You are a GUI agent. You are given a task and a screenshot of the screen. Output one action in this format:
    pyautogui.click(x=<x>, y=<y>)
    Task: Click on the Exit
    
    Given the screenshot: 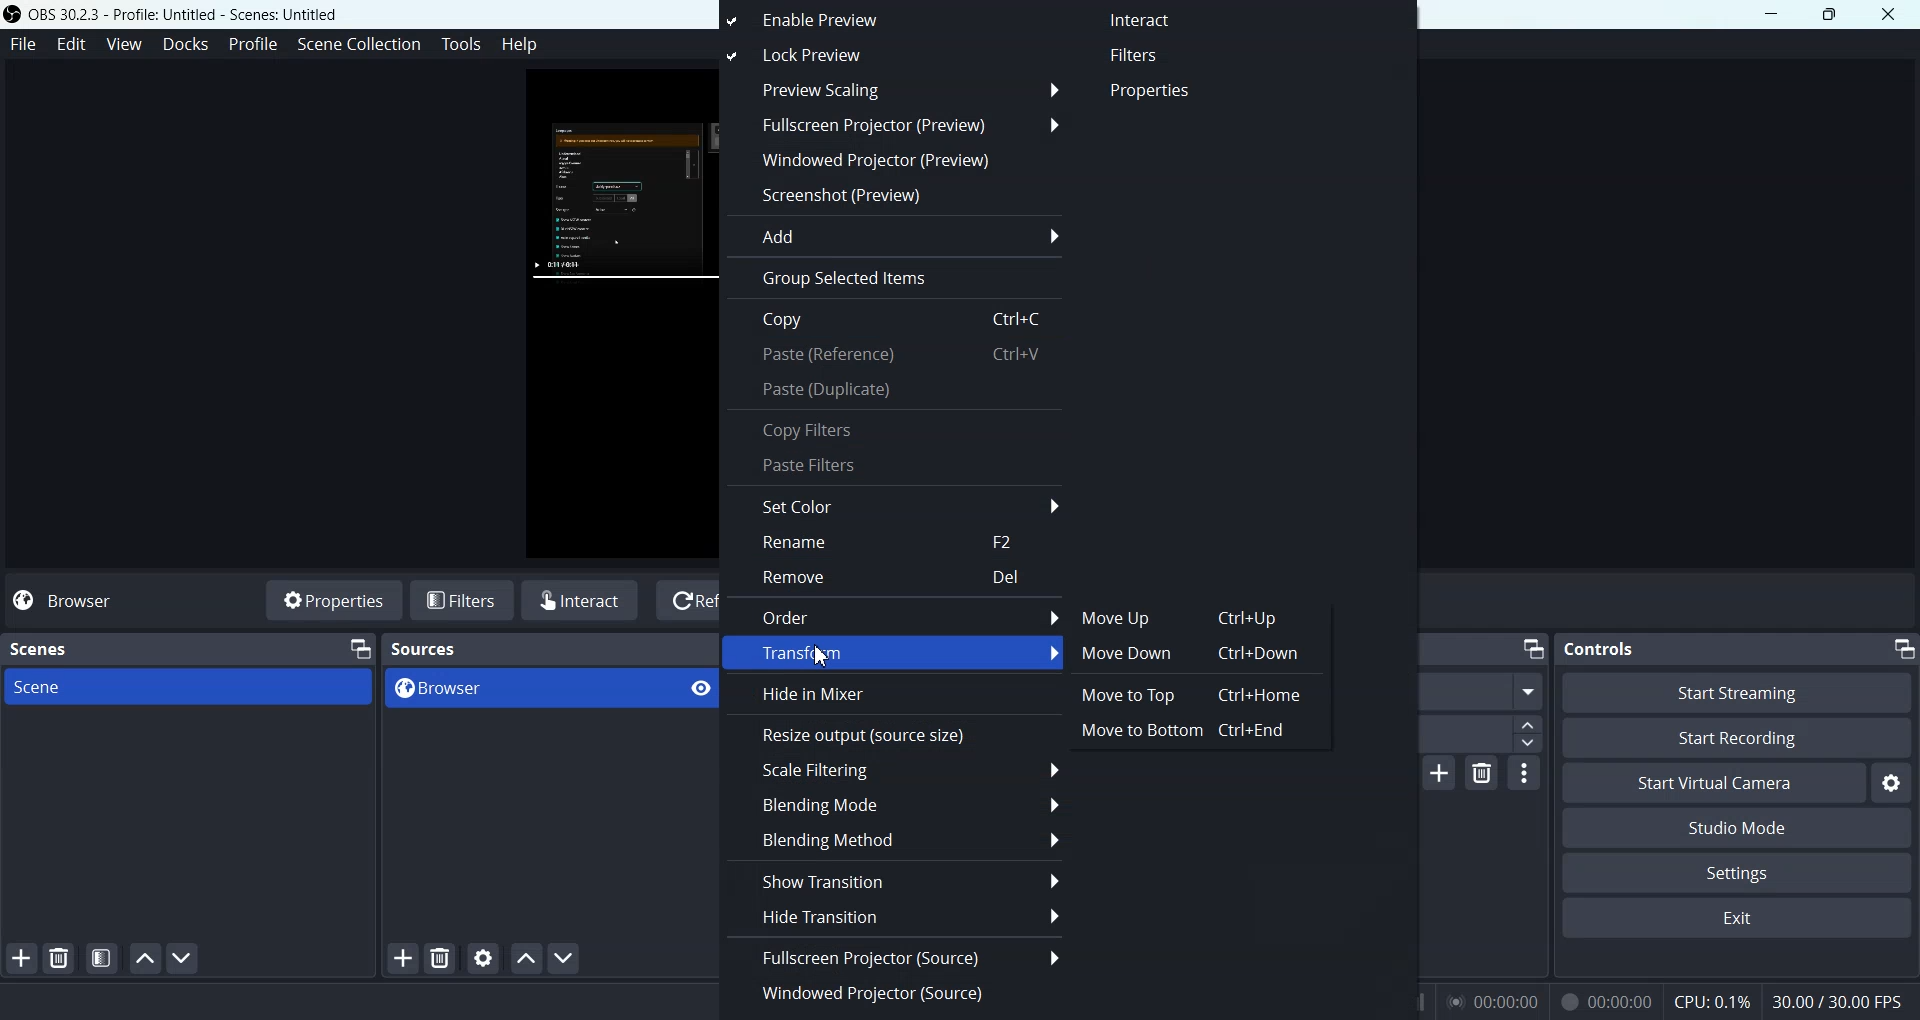 What is the action you would take?
    pyautogui.click(x=1734, y=920)
    